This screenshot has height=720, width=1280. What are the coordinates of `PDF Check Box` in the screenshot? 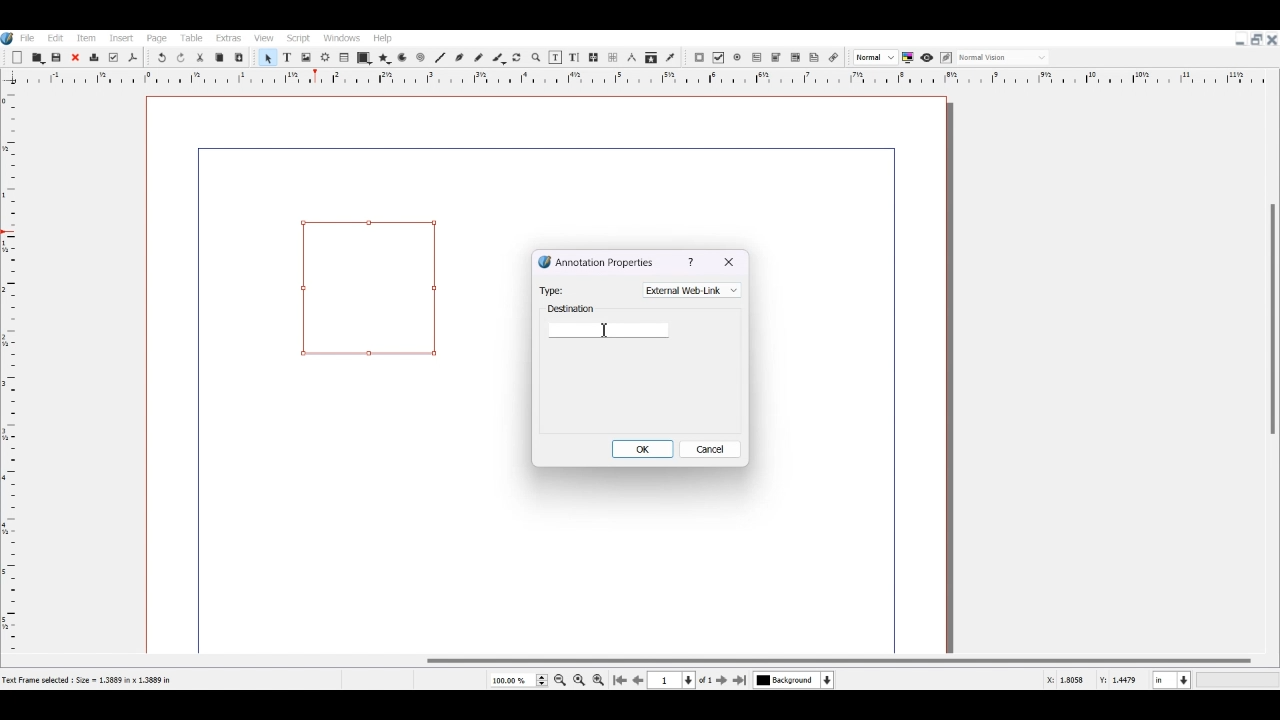 It's located at (719, 58).